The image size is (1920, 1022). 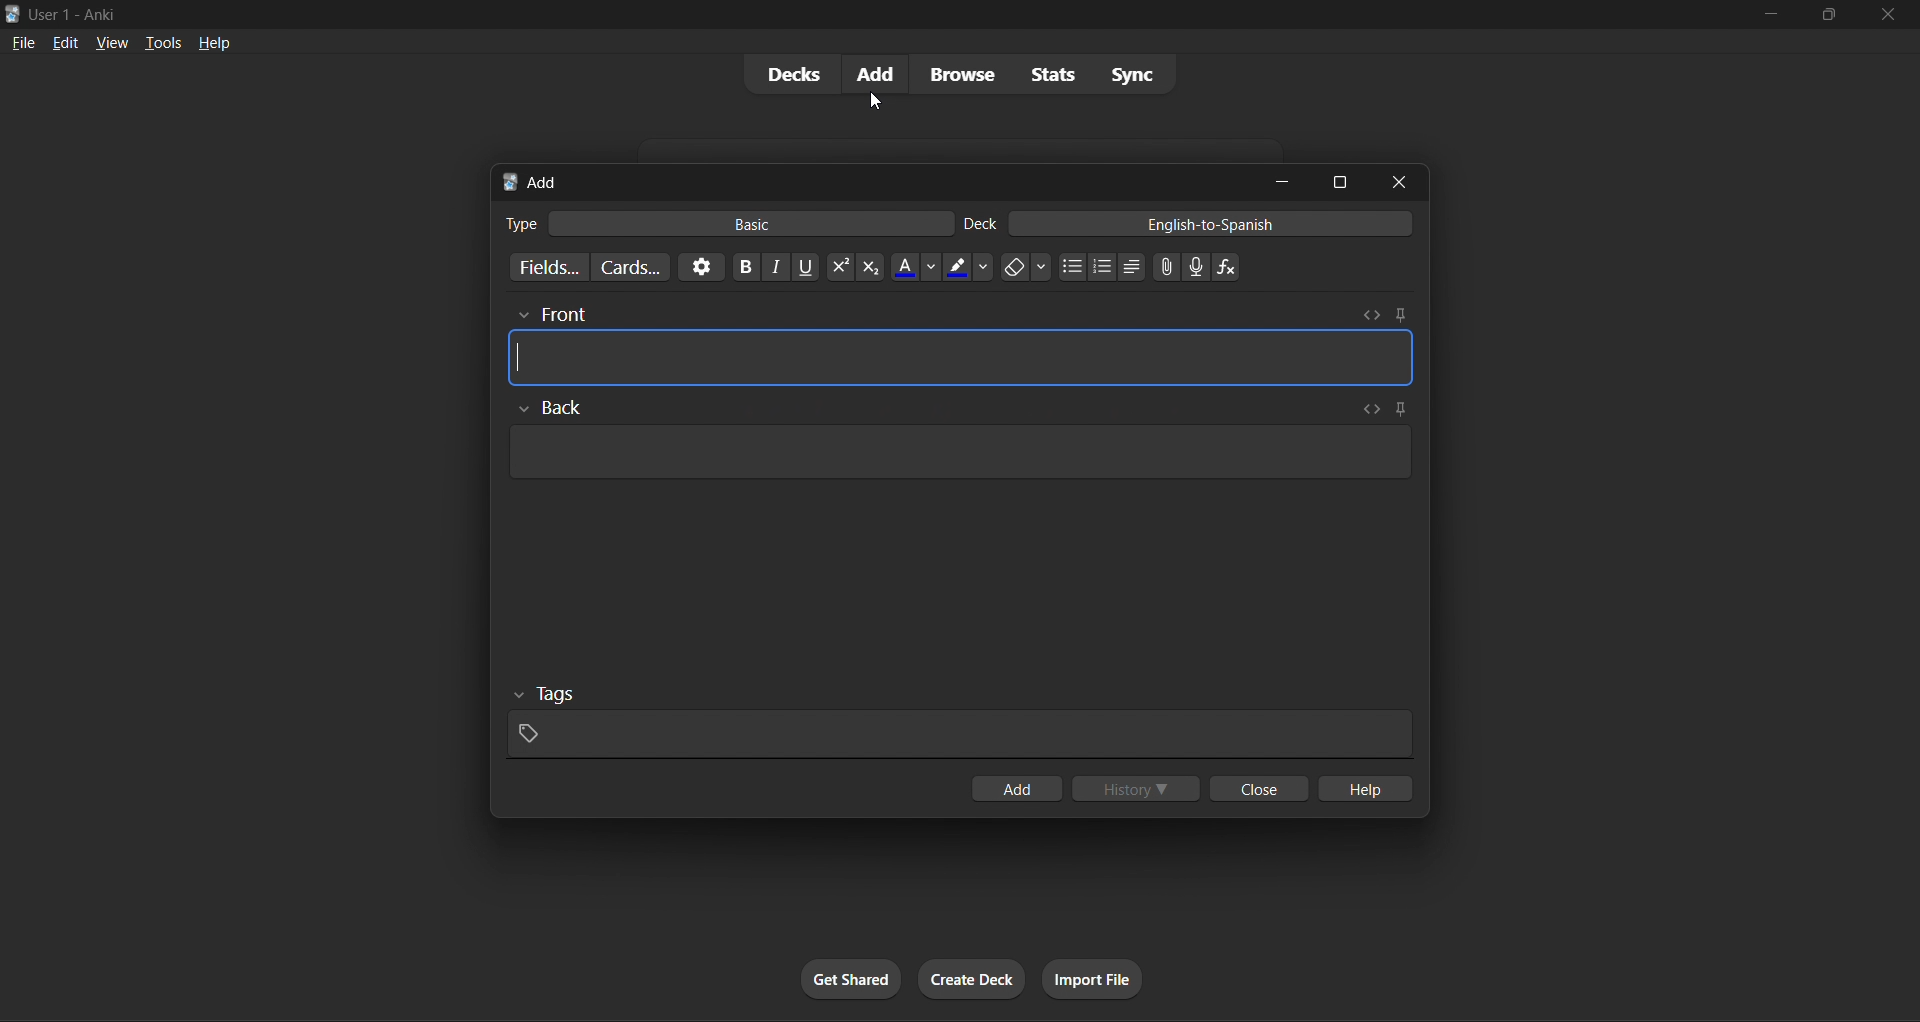 What do you see at coordinates (152, 42) in the screenshot?
I see `tools` at bounding box center [152, 42].